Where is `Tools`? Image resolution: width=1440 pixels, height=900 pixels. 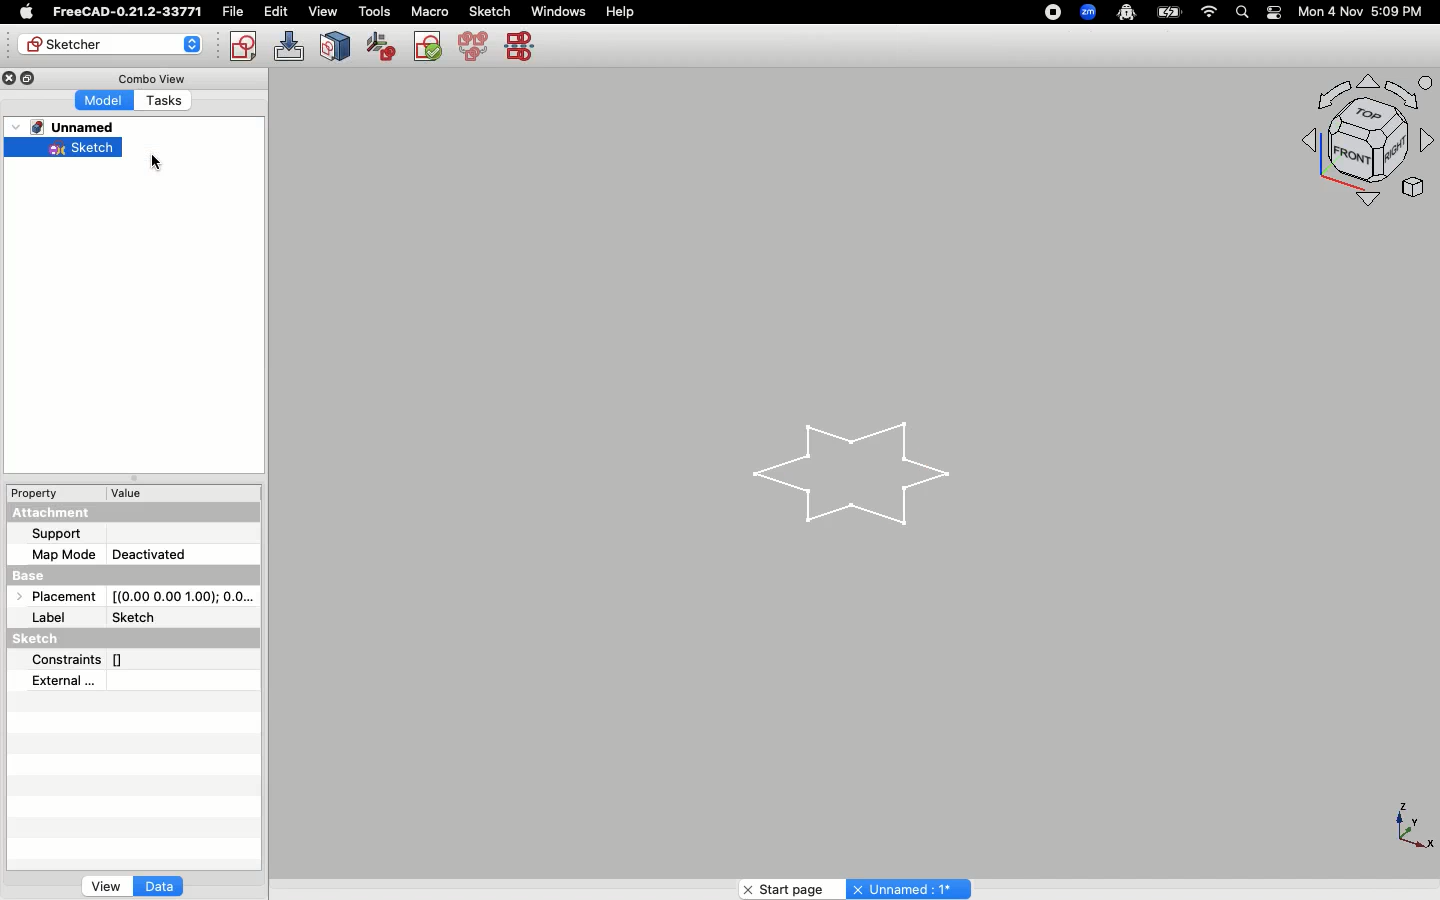 Tools is located at coordinates (374, 13).